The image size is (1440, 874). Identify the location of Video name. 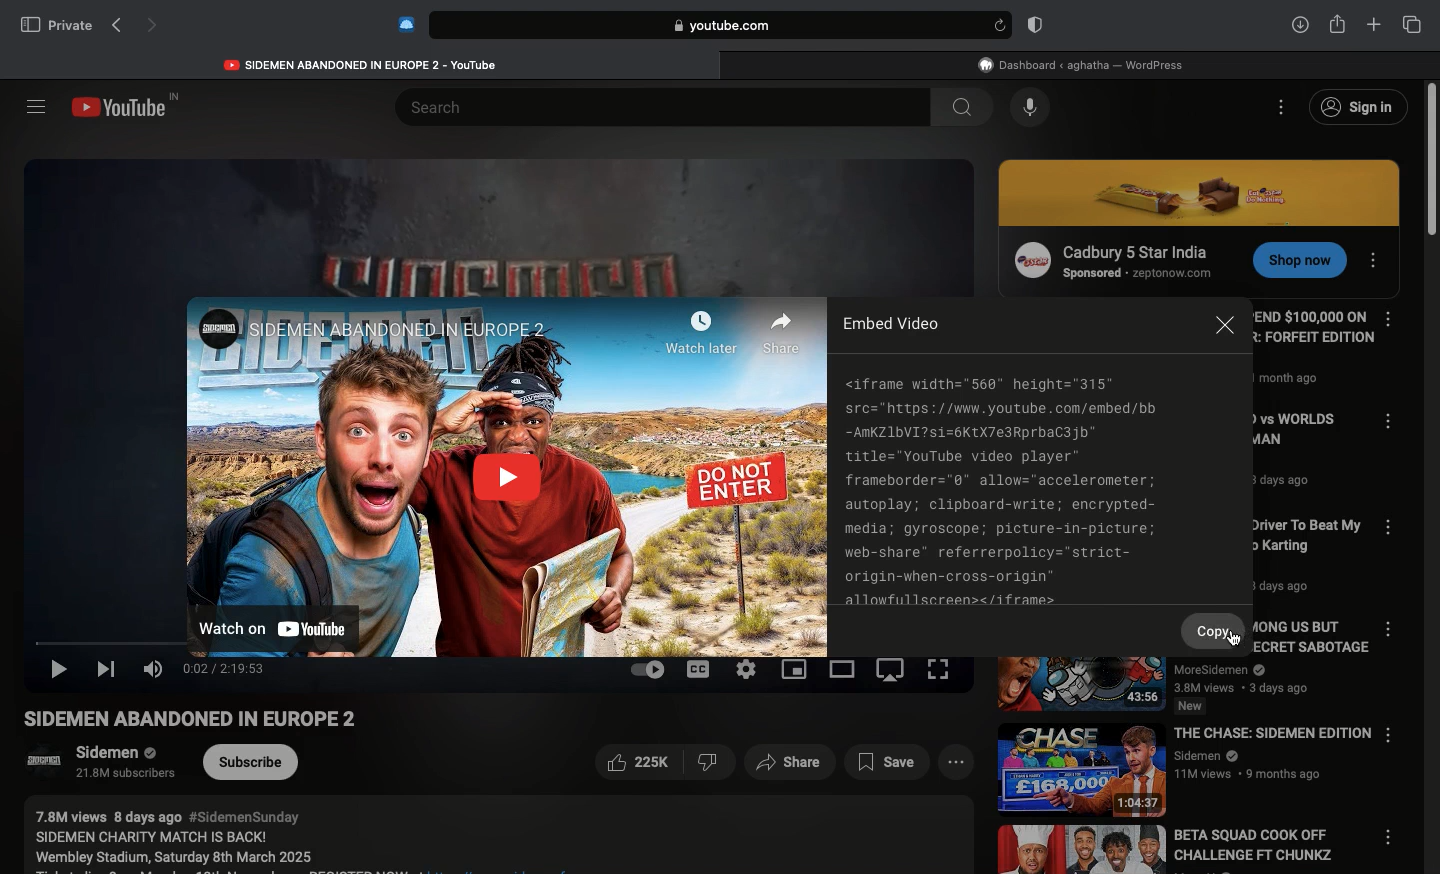
(1183, 684).